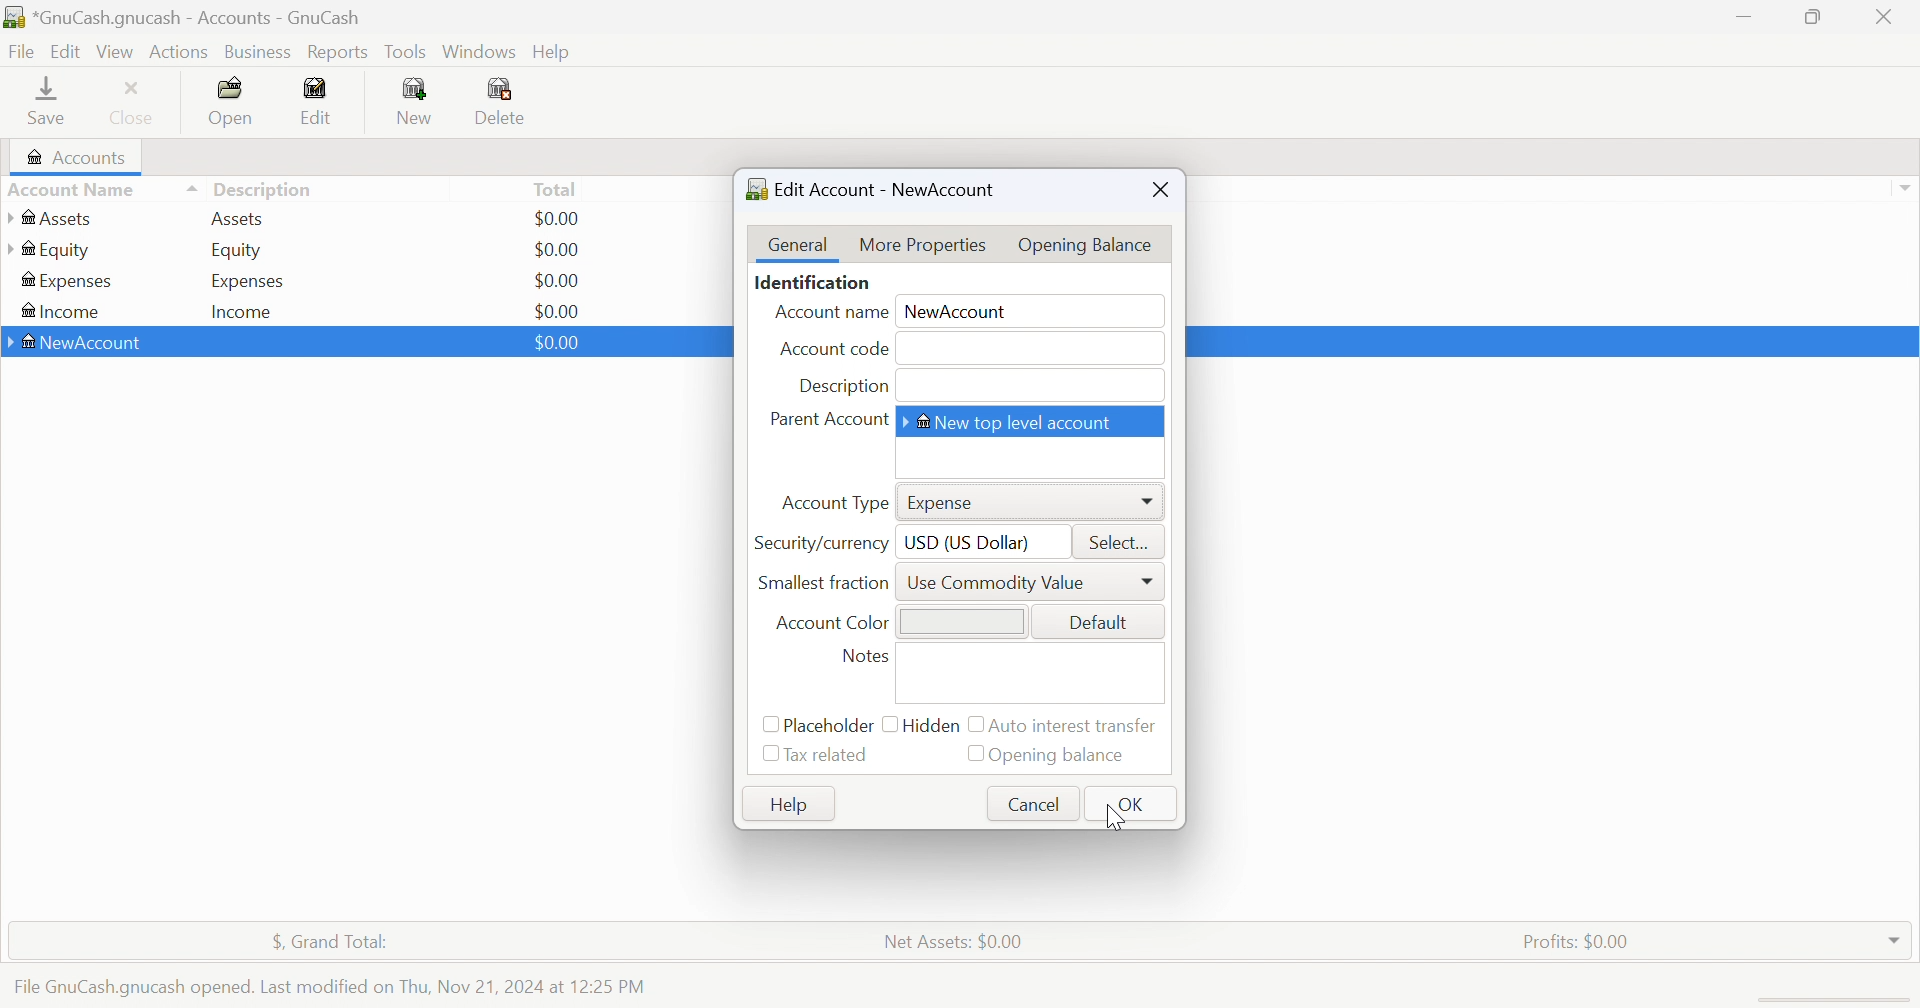  Describe the element at coordinates (557, 311) in the screenshot. I see `$0.00` at that location.